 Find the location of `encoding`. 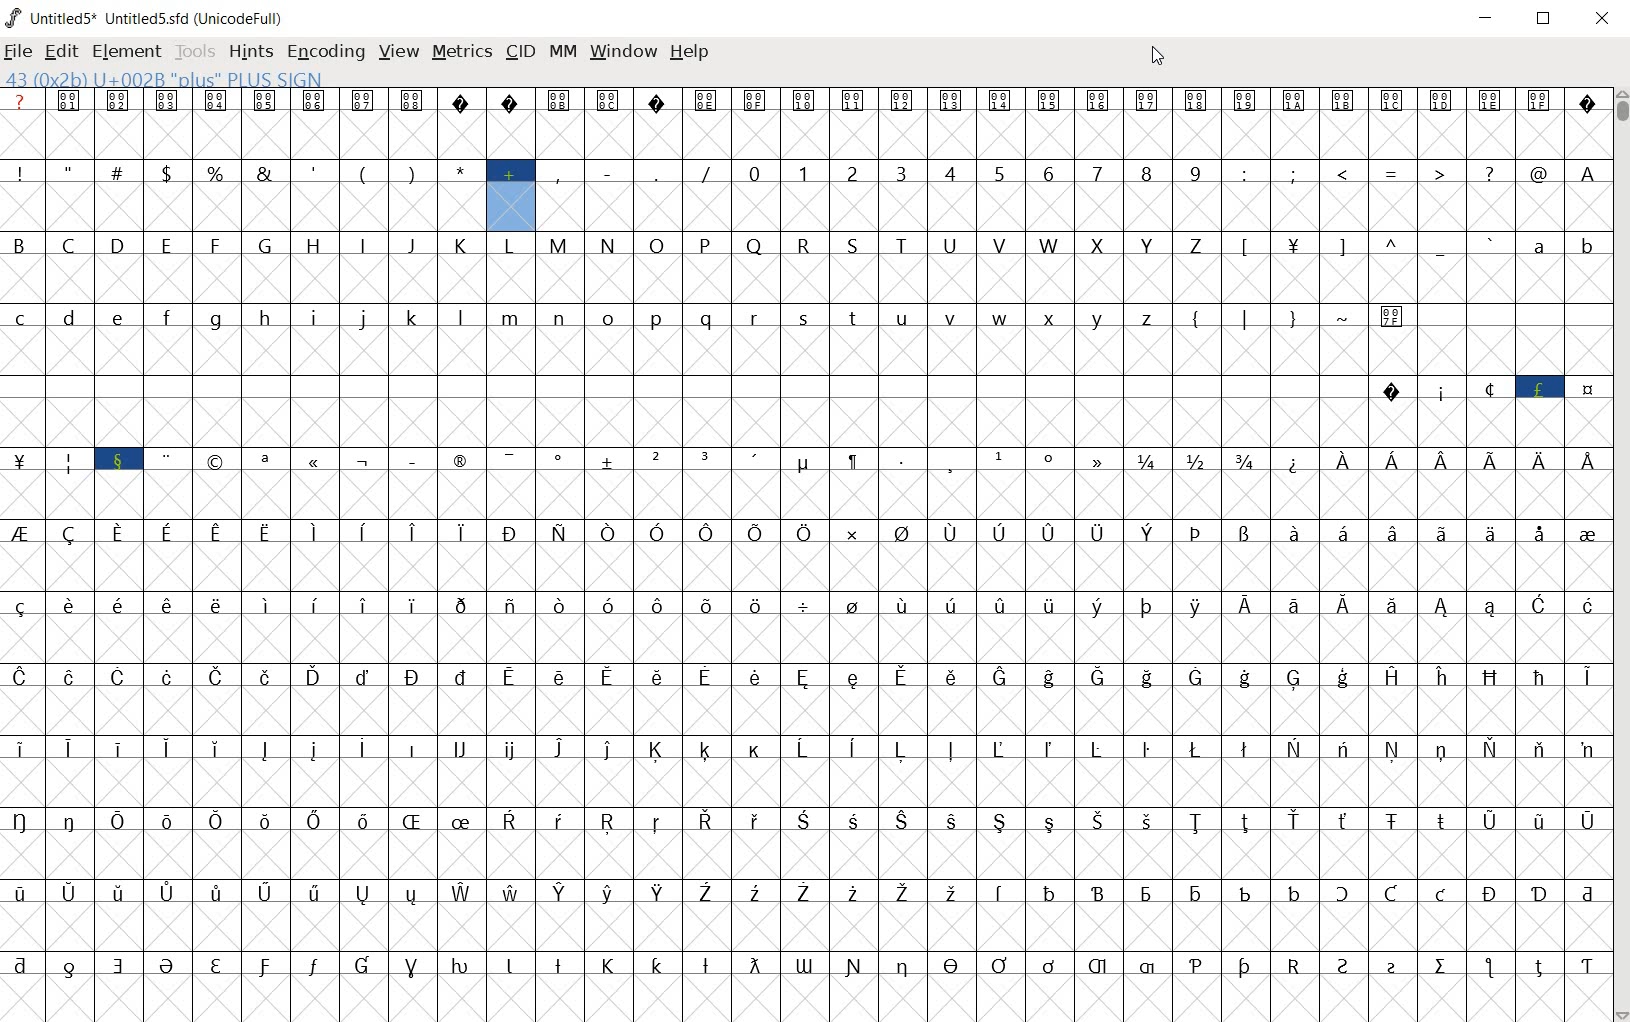

encoding is located at coordinates (322, 51).